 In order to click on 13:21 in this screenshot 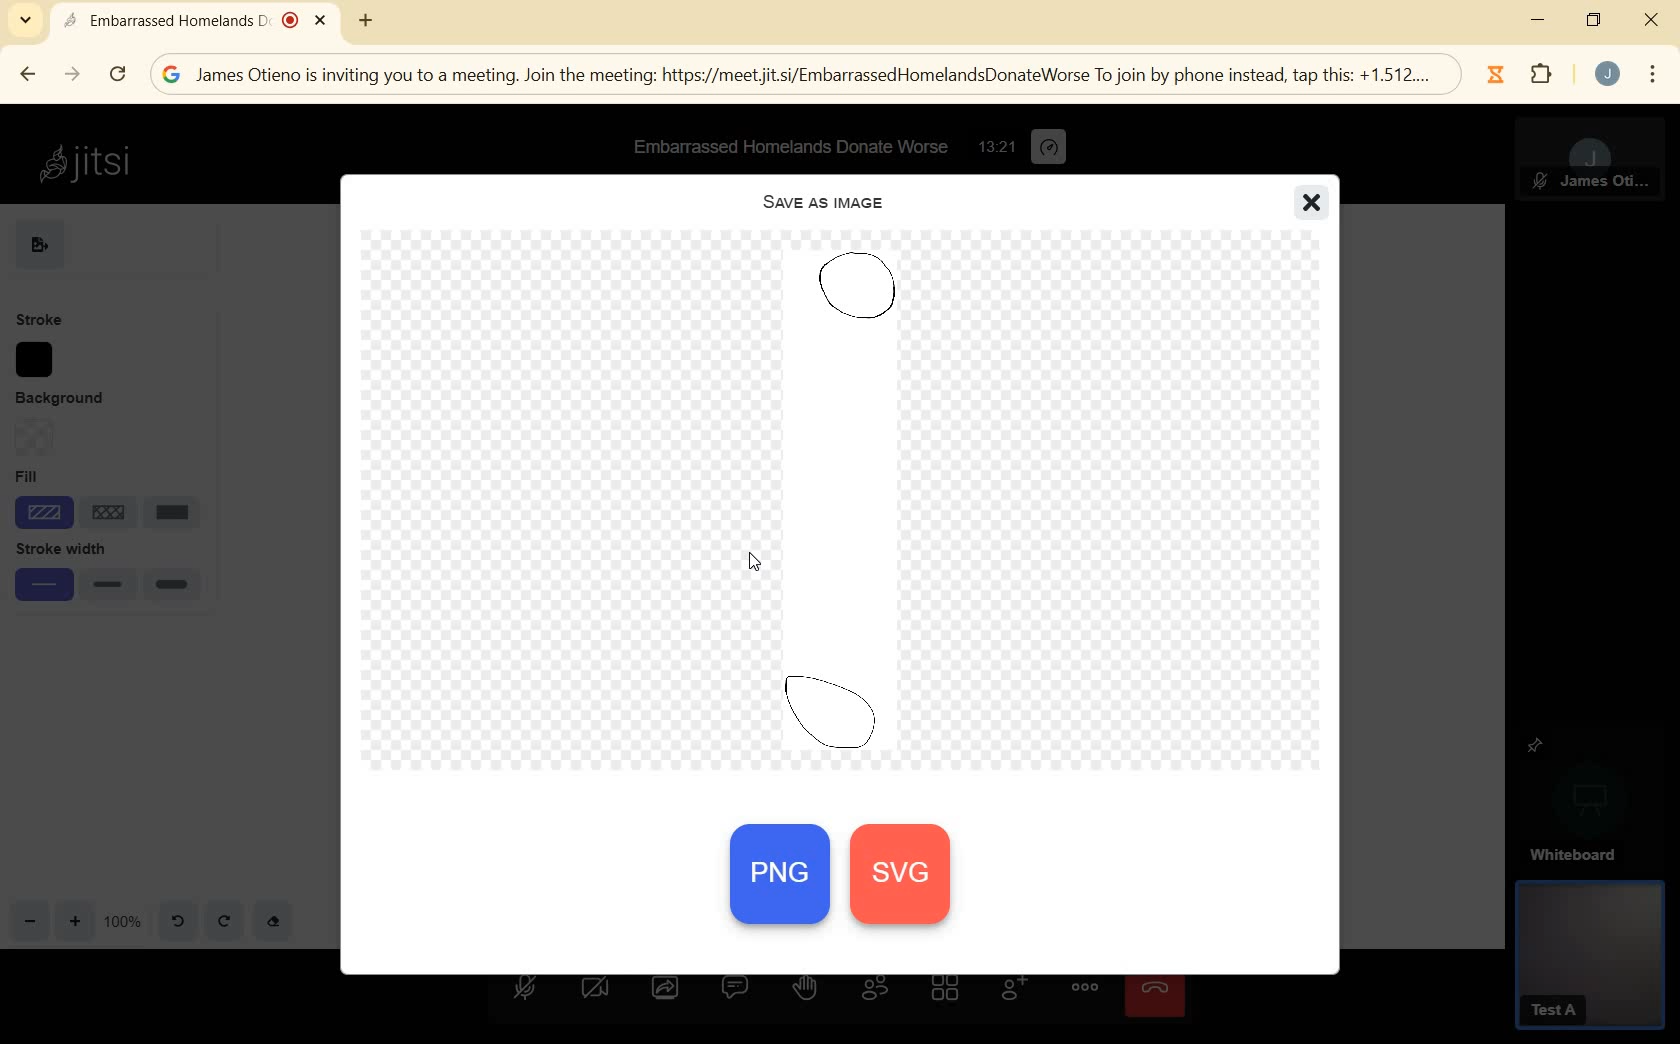, I will do `click(996, 144)`.